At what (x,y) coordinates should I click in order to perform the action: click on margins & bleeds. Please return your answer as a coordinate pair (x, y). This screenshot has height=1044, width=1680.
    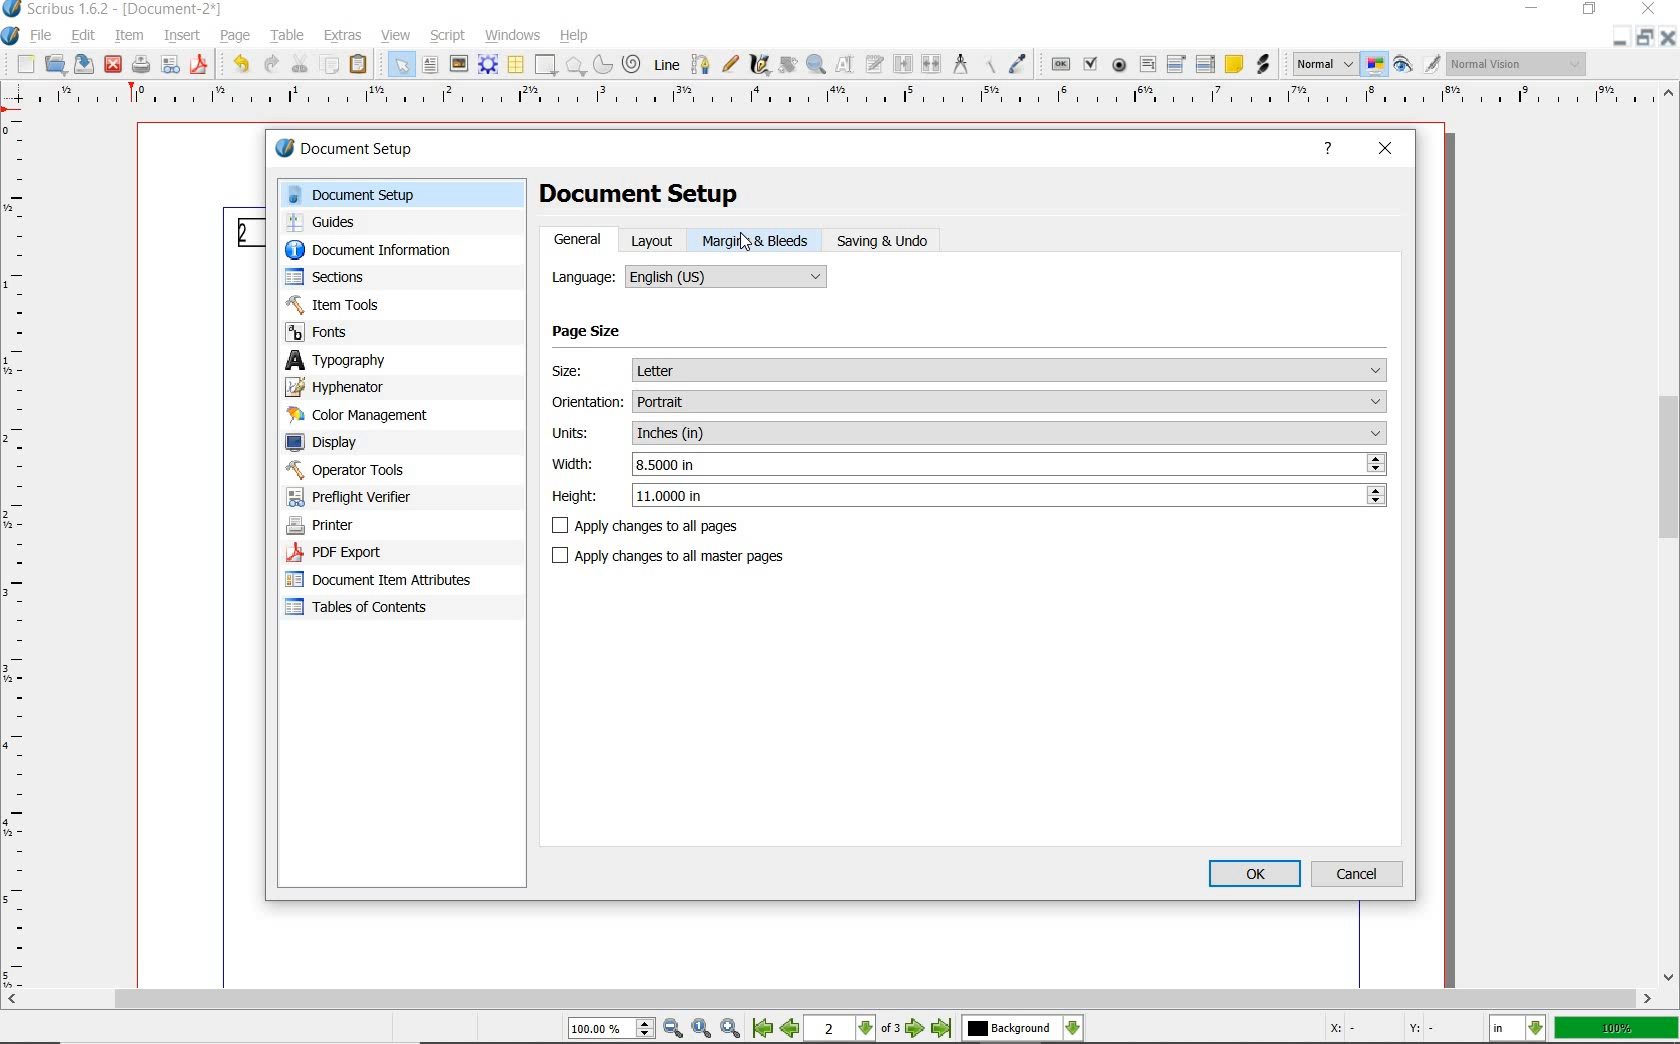
    Looking at the image, I should click on (756, 241).